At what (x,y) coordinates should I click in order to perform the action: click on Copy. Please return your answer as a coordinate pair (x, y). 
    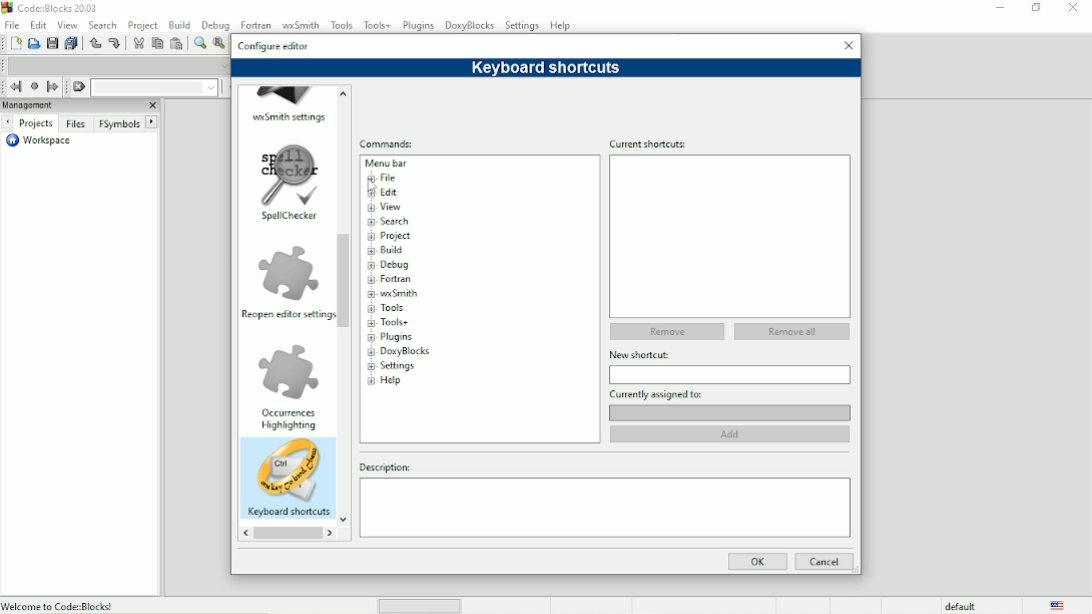
    Looking at the image, I should click on (156, 43).